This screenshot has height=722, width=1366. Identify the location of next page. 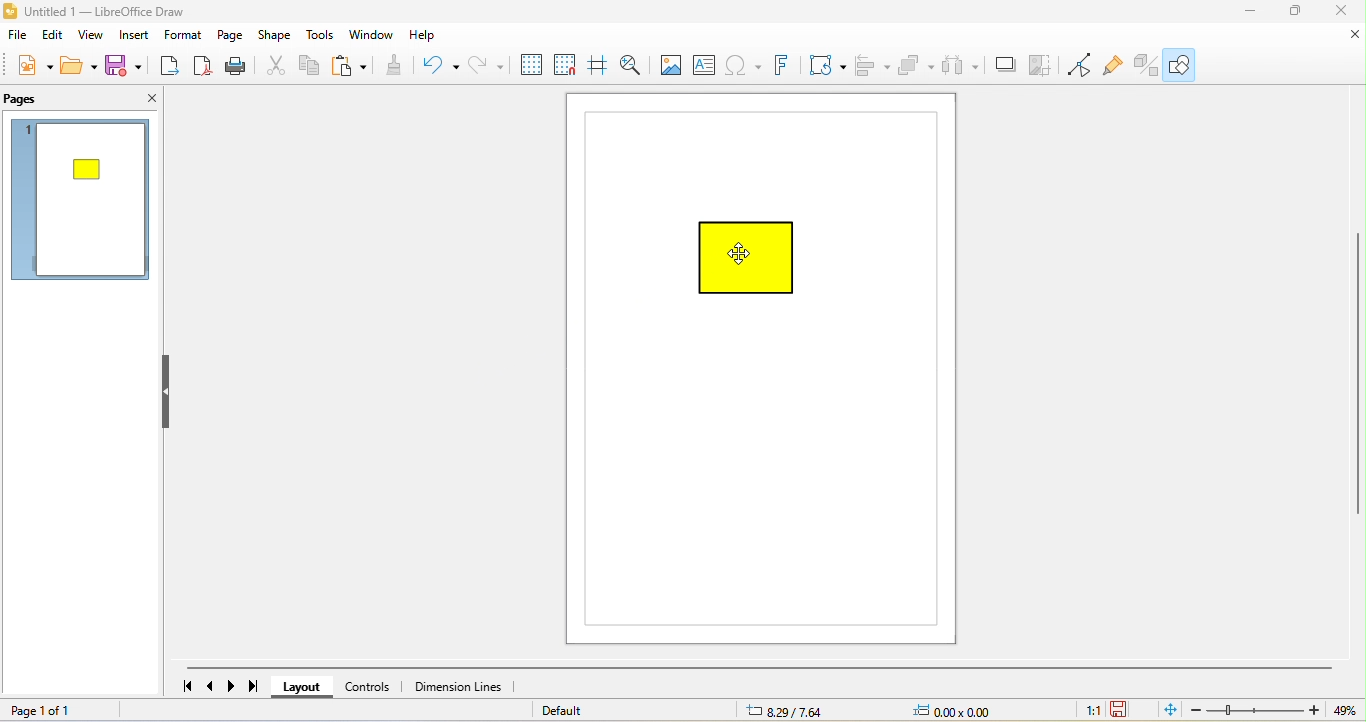
(235, 687).